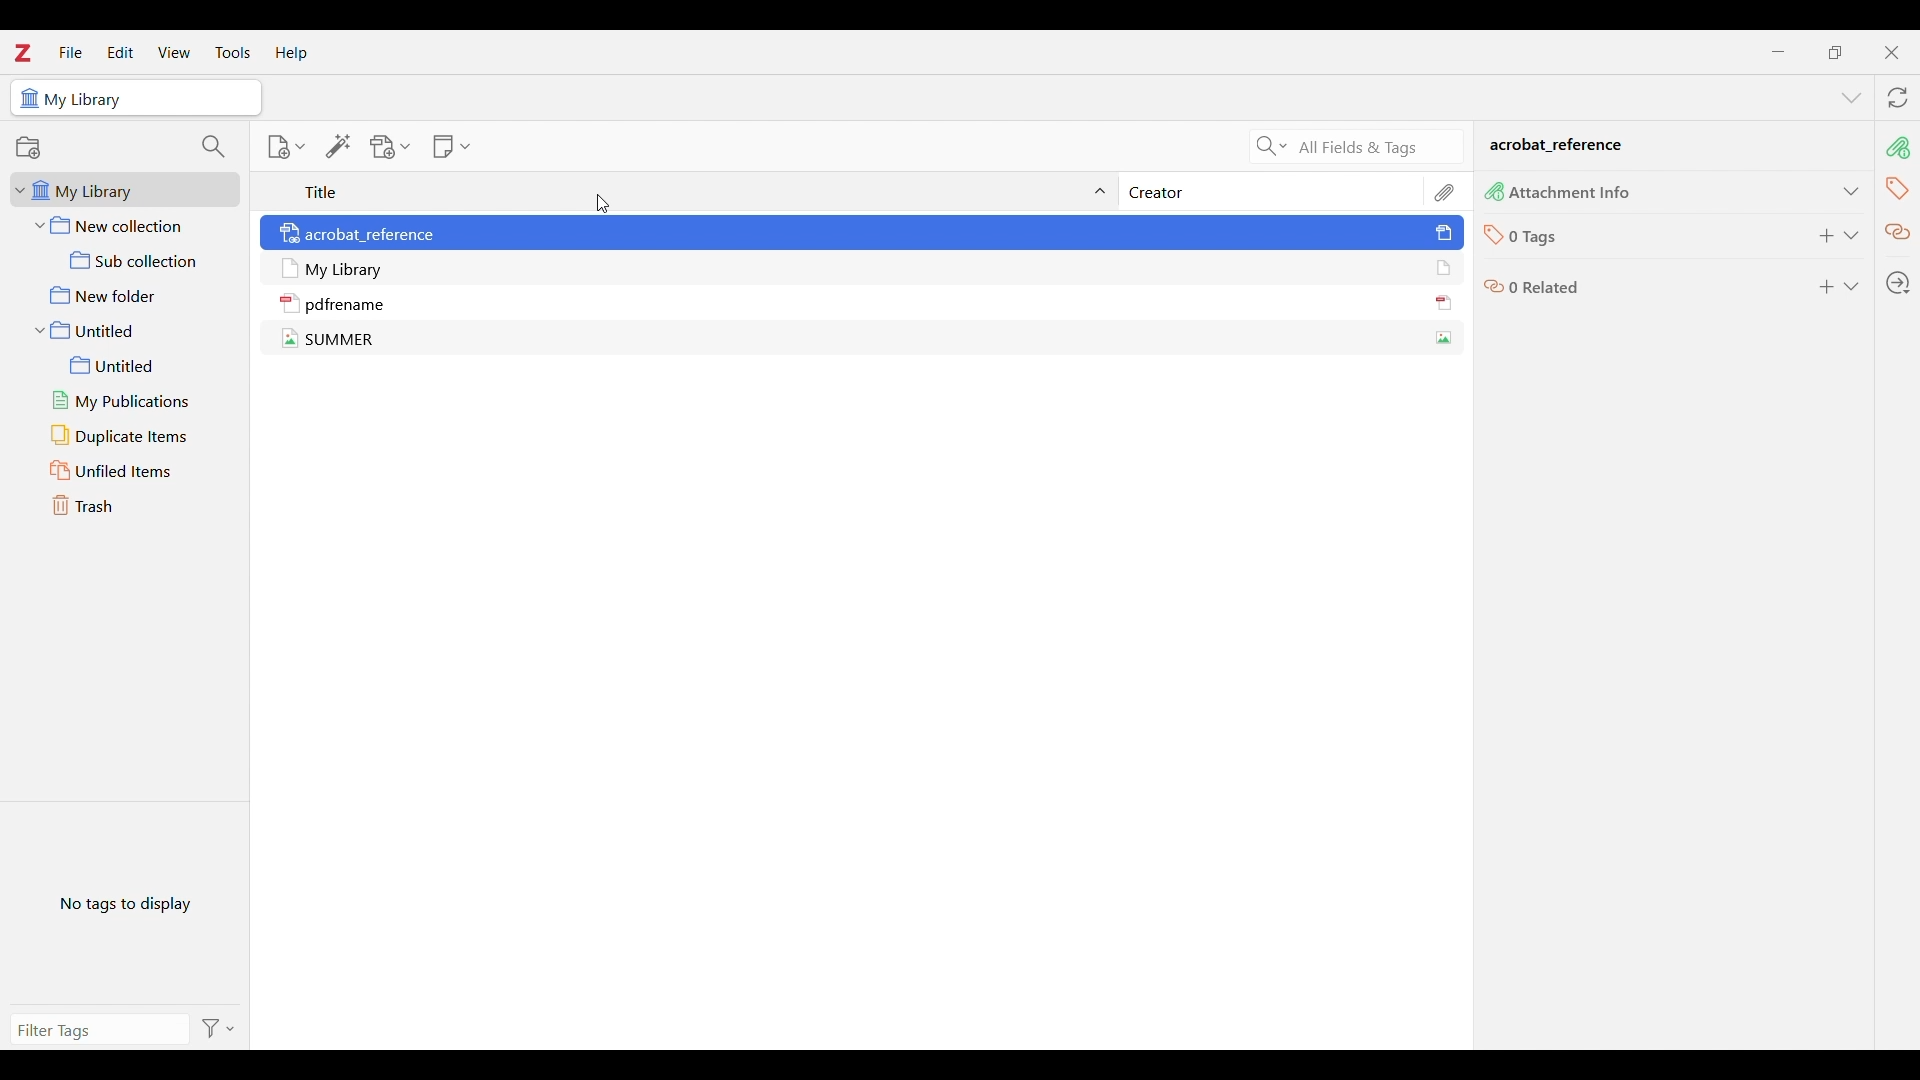 This screenshot has width=1920, height=1080. What do you see at coordinates (129, 295) in the screenshot?
I see `New folder` at bounding box center [129, 295].